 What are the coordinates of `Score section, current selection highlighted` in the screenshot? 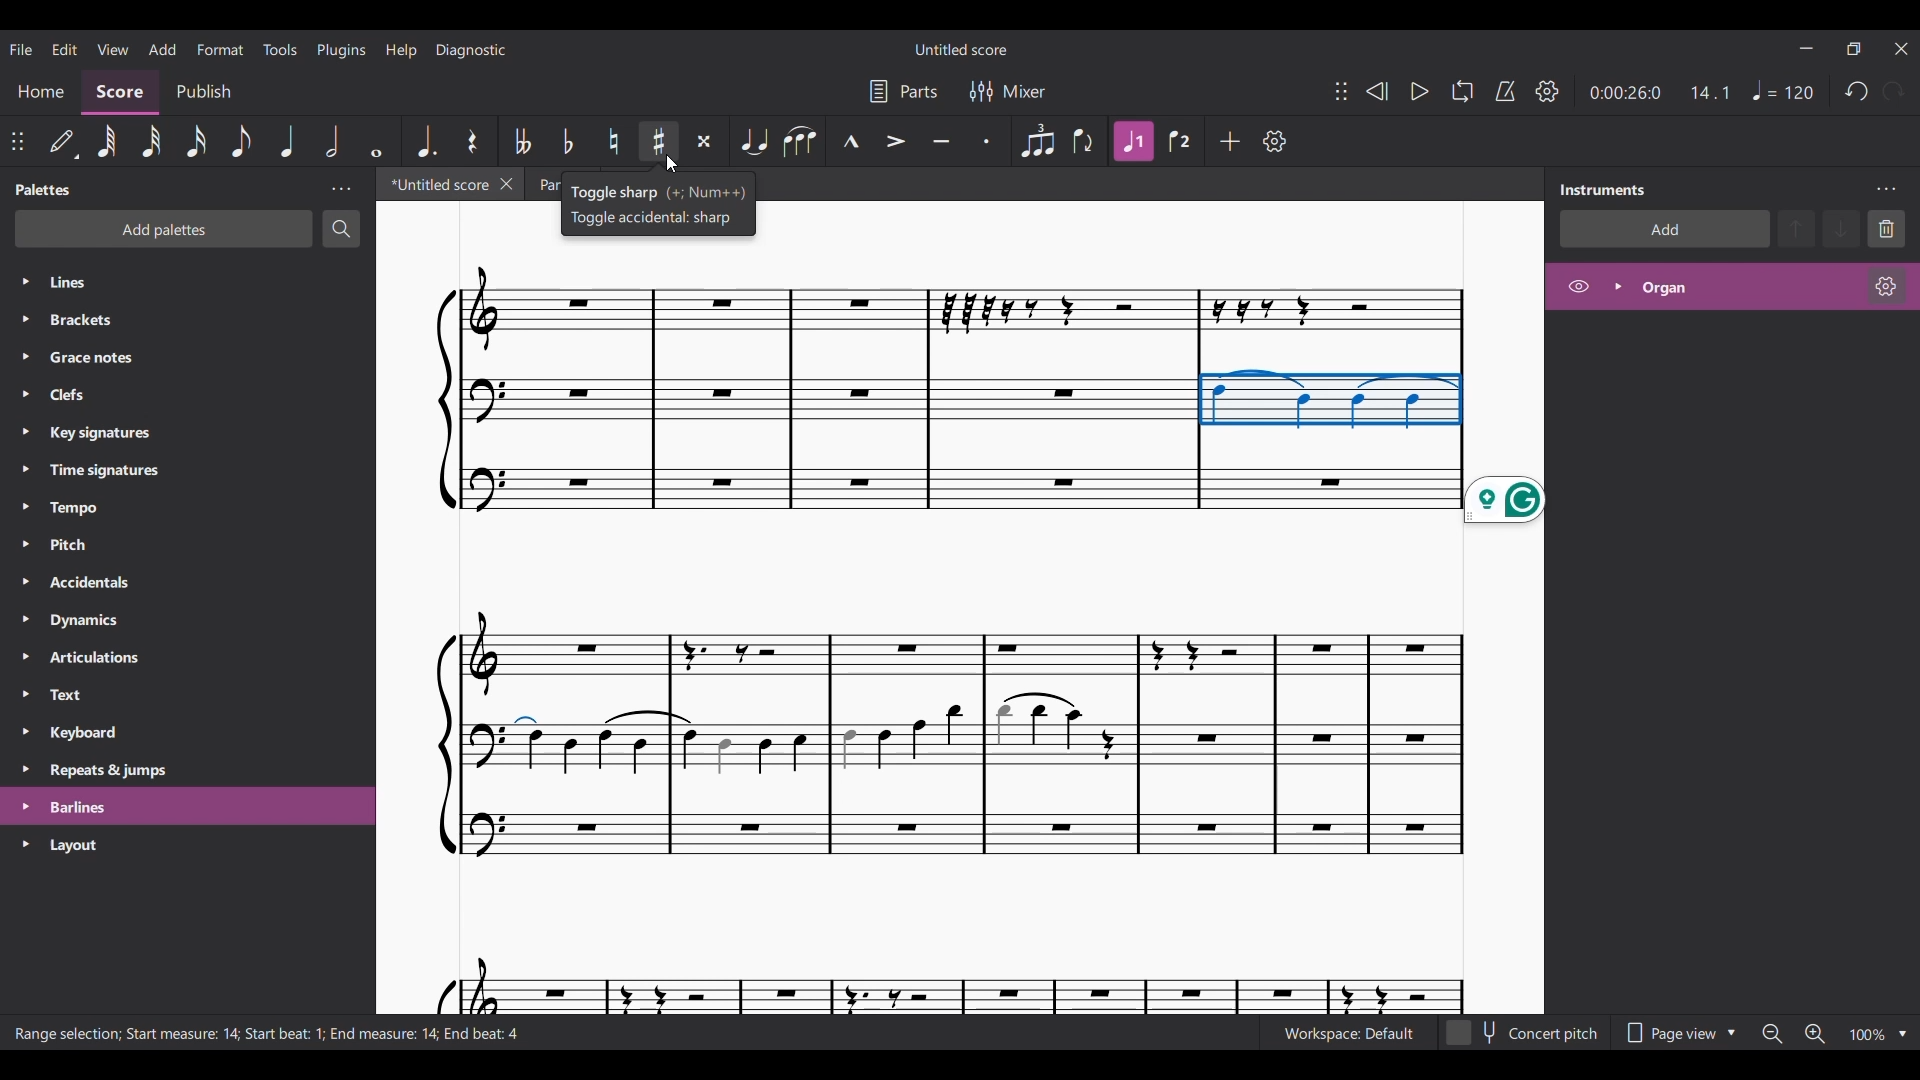 It's located at (120, 92).